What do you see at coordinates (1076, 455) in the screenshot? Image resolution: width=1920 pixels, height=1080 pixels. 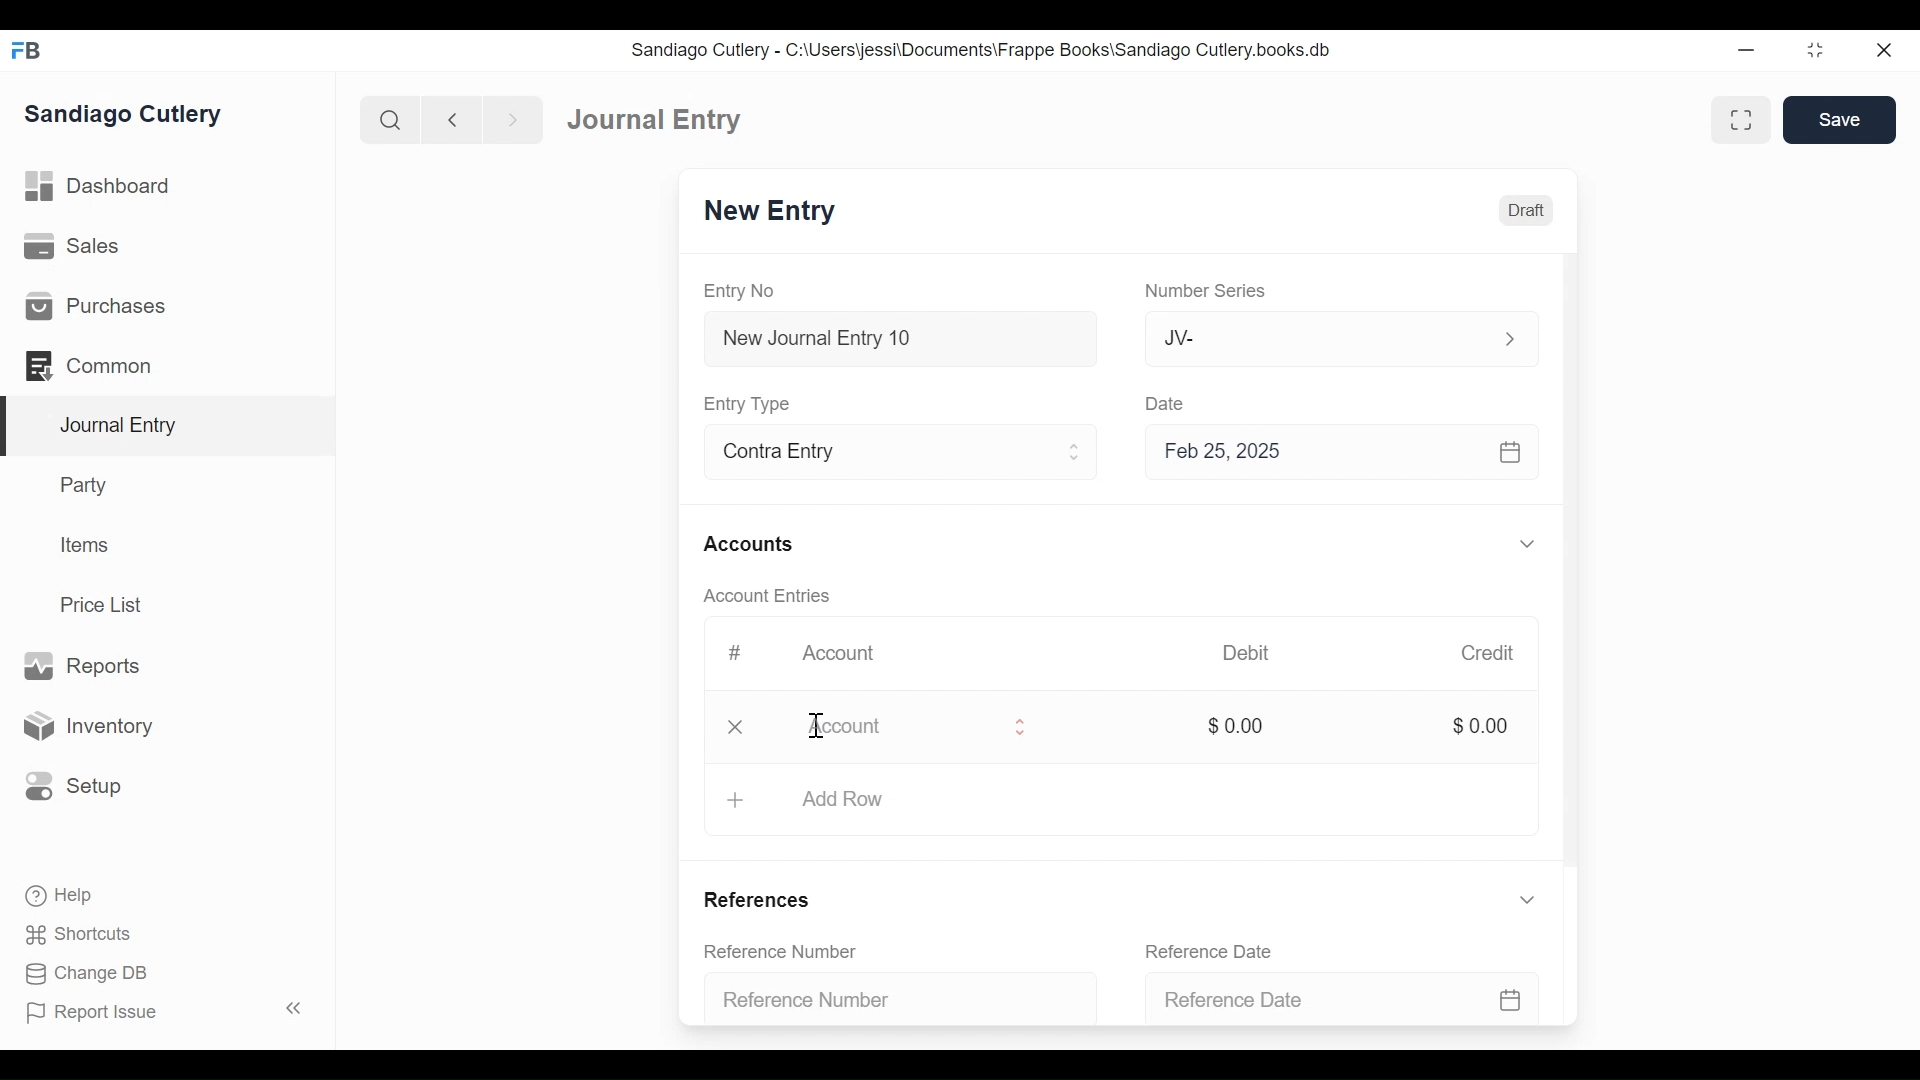 I see `Expand` at bounding box center [1076, 455].